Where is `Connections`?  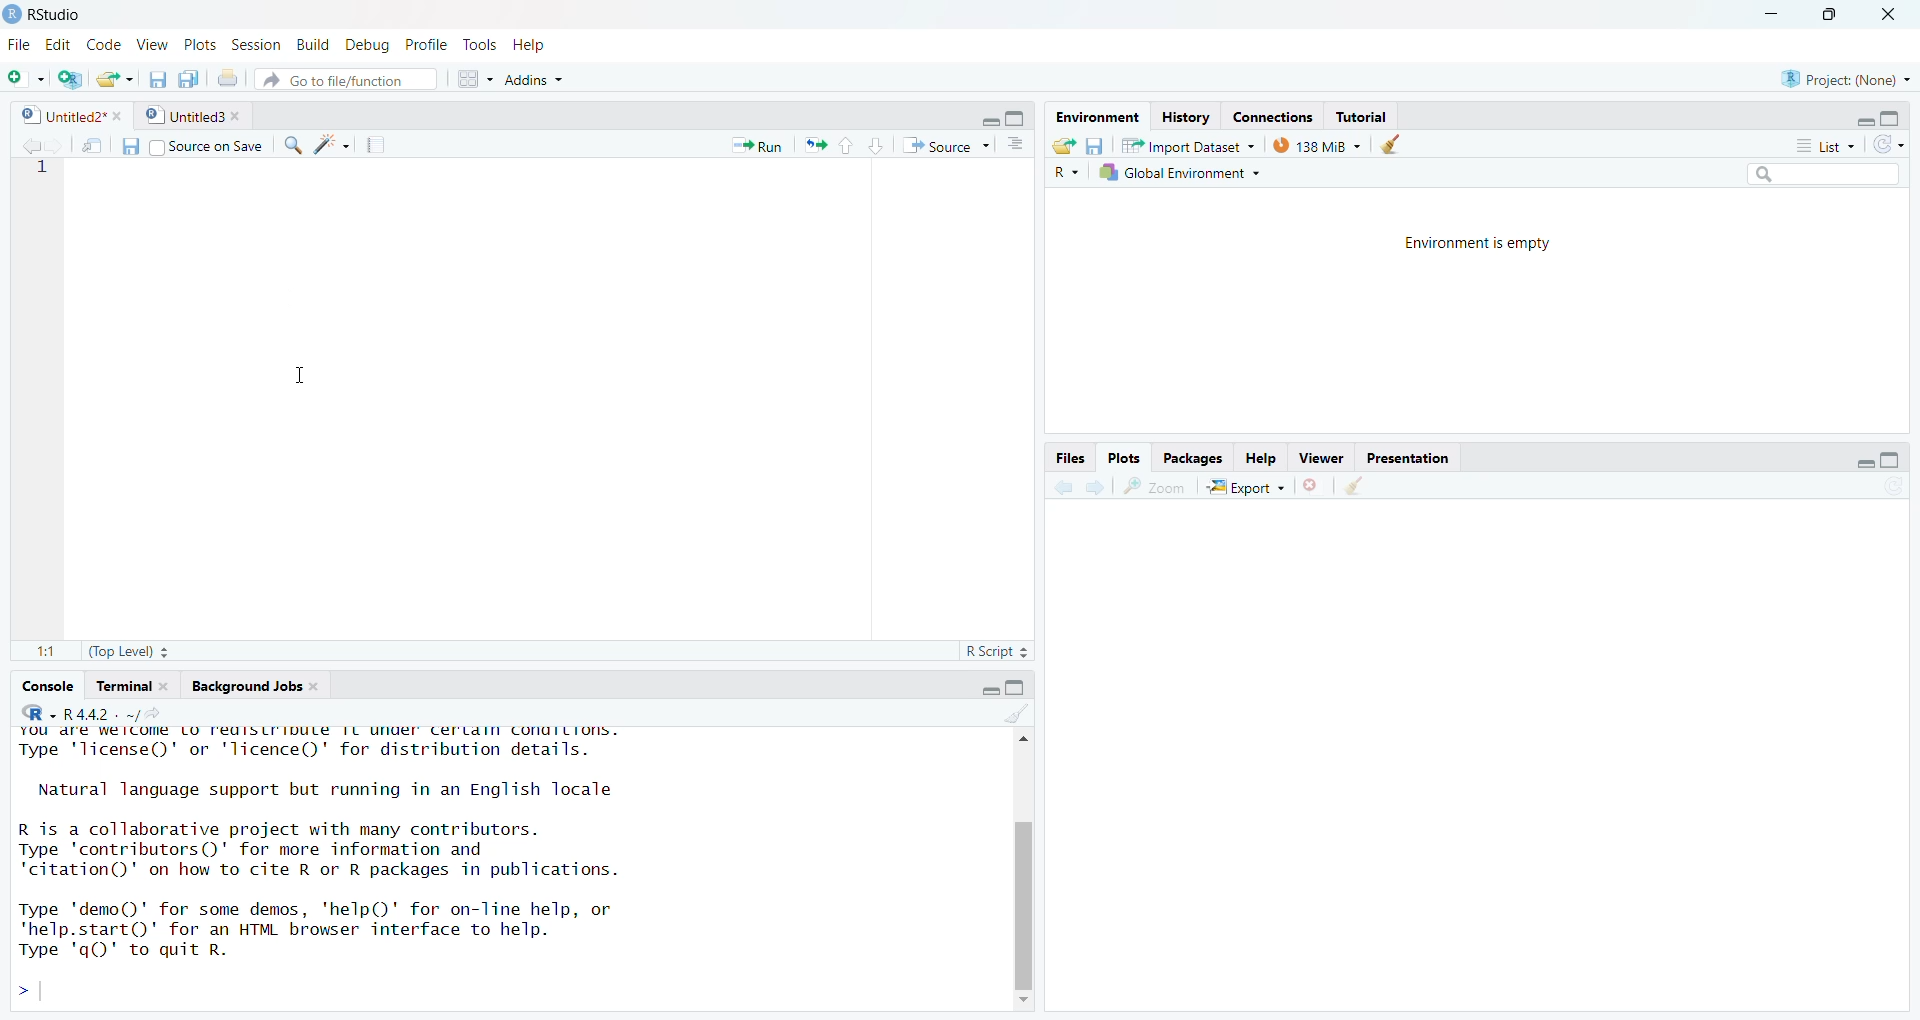 Connections is located at coordinates (1268, 117).